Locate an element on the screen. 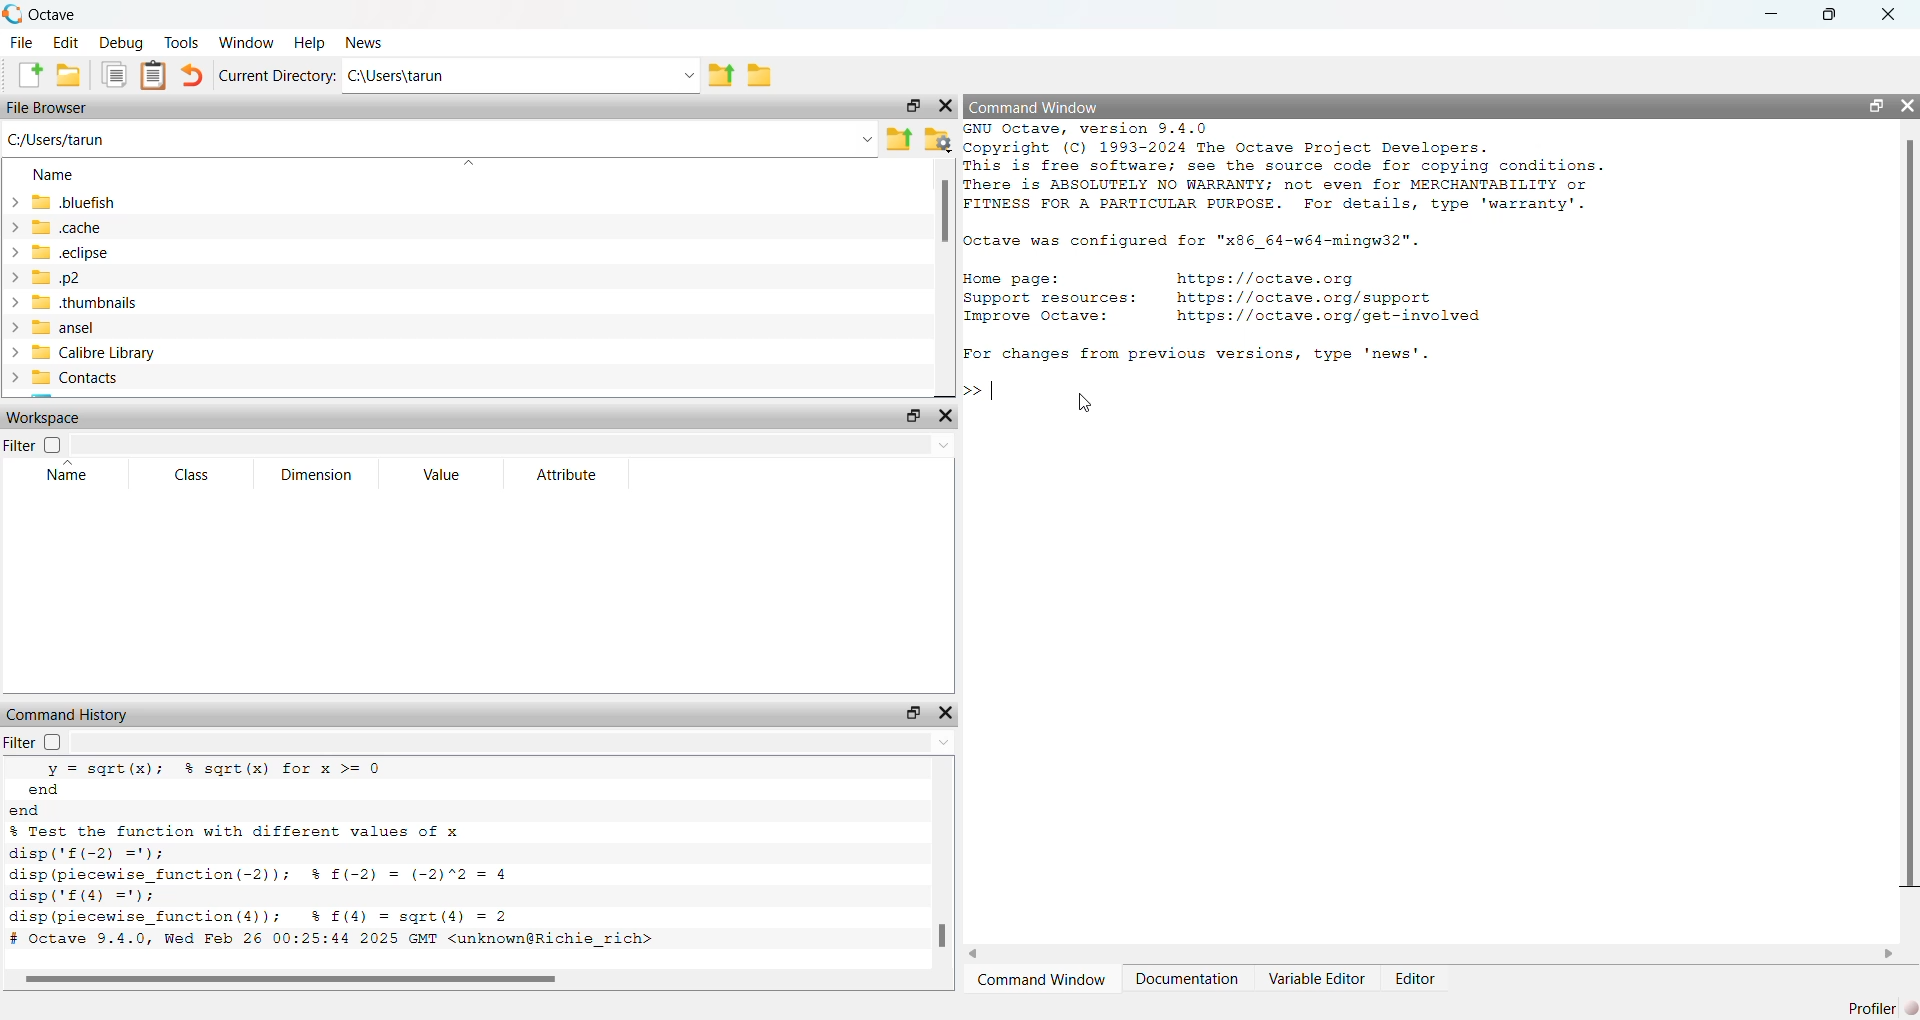 This screenshot has width=1920, height=1020. Minimize is located at coordinates (1766, 14).